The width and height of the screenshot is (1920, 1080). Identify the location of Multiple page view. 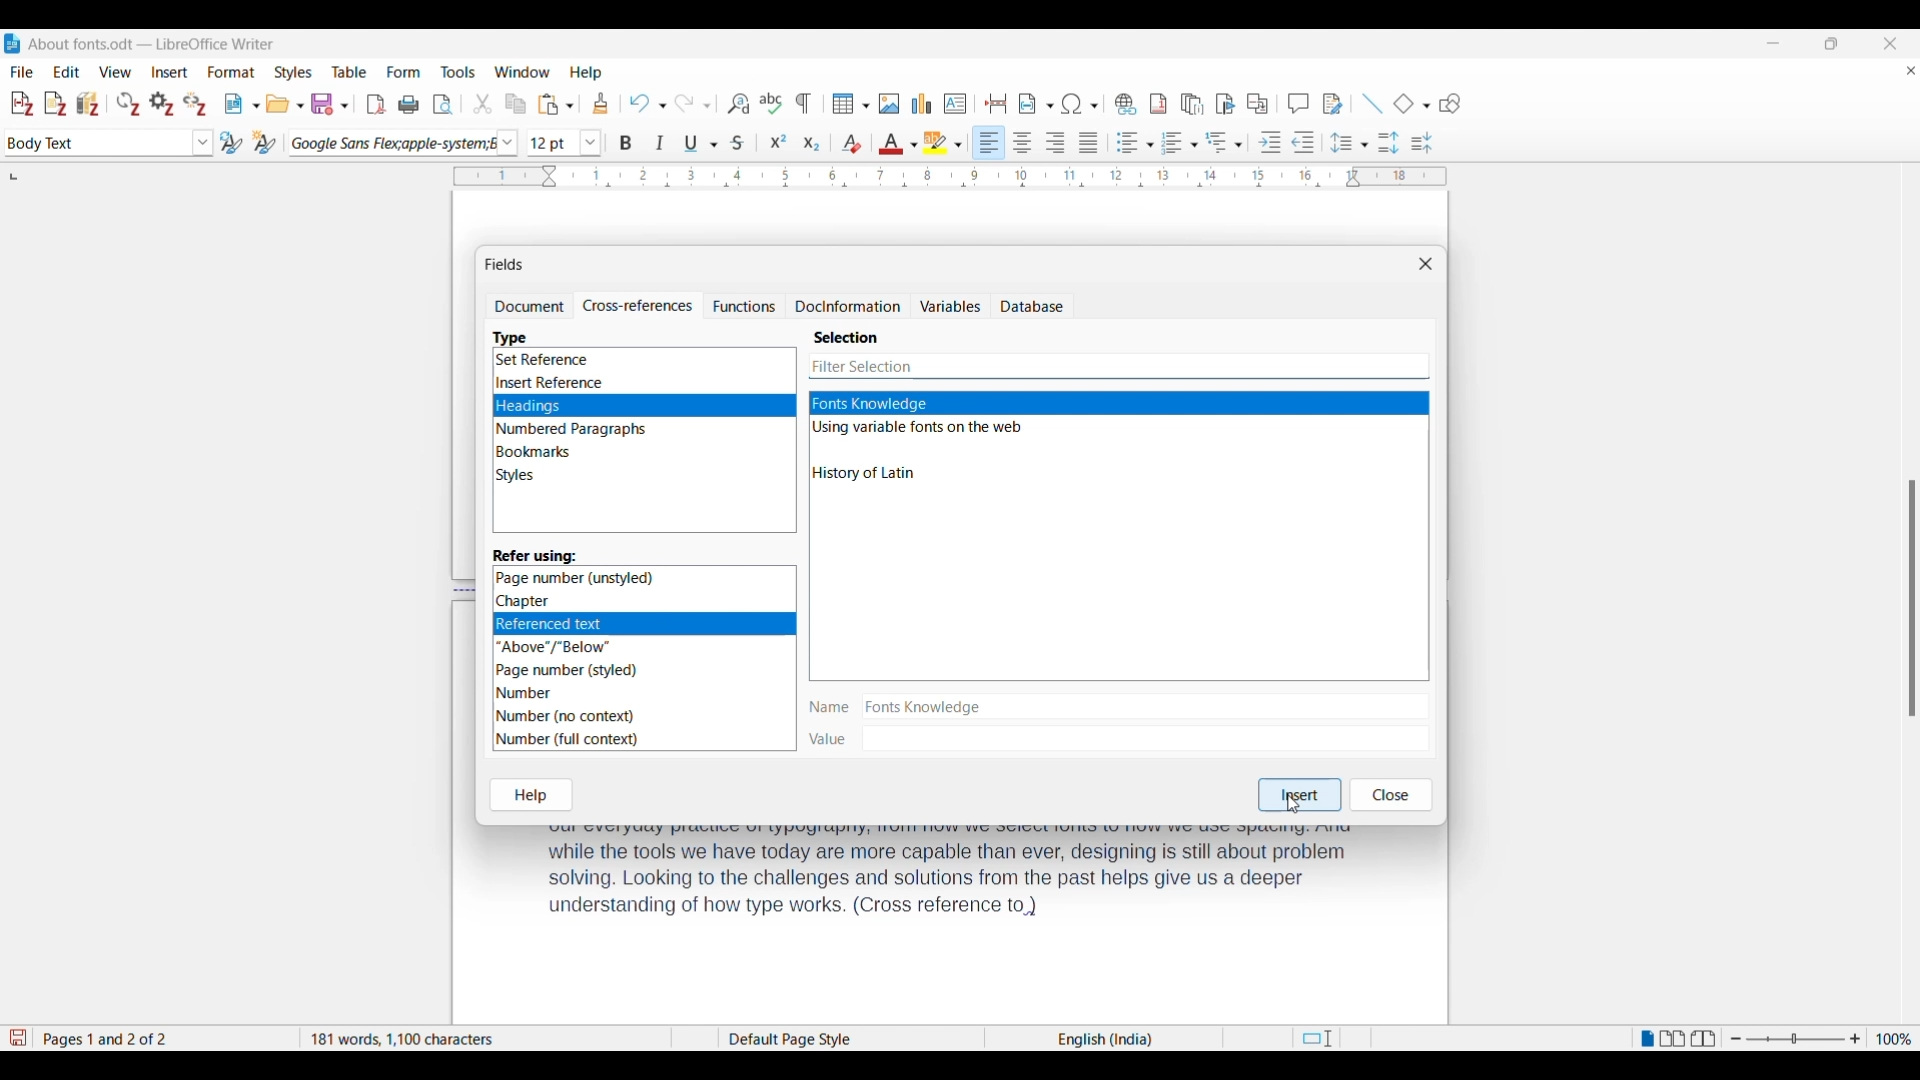
(1673, 1039).